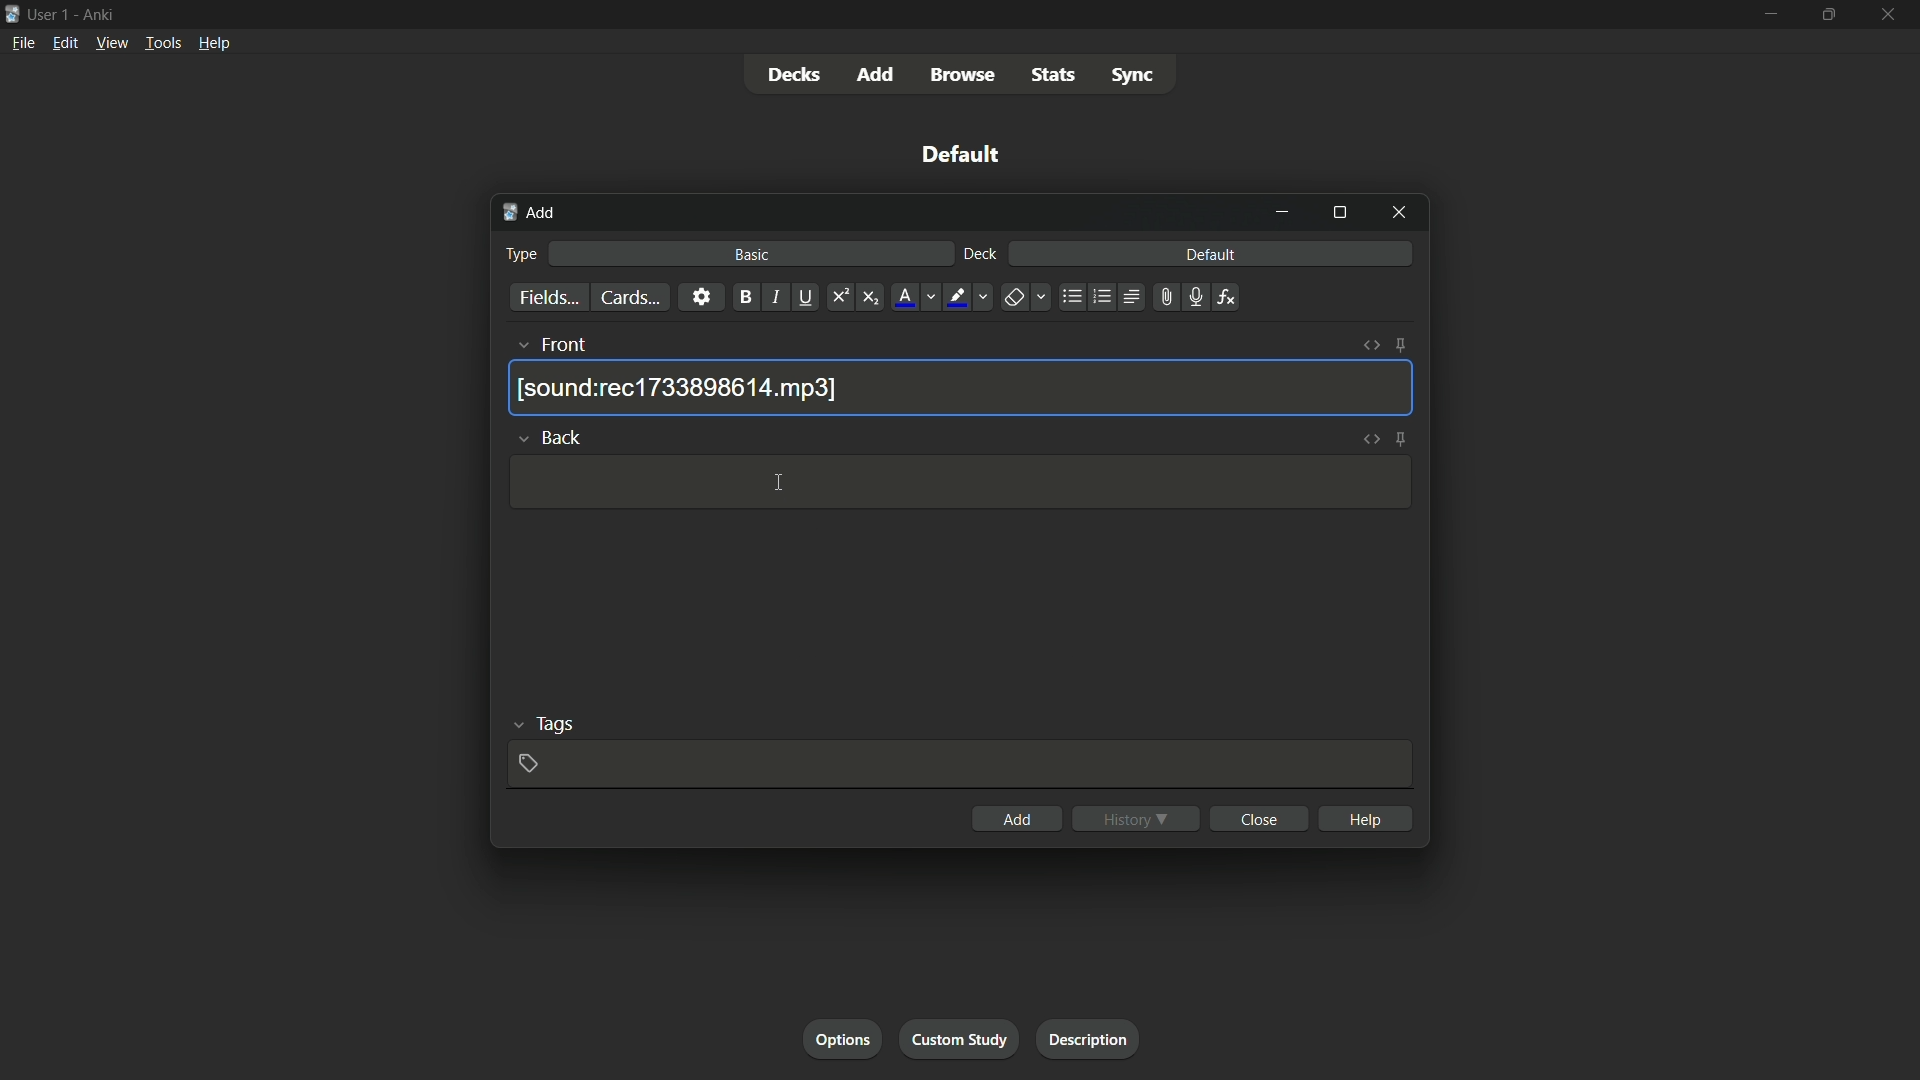  I want to click on file menu, so click(24, 42).